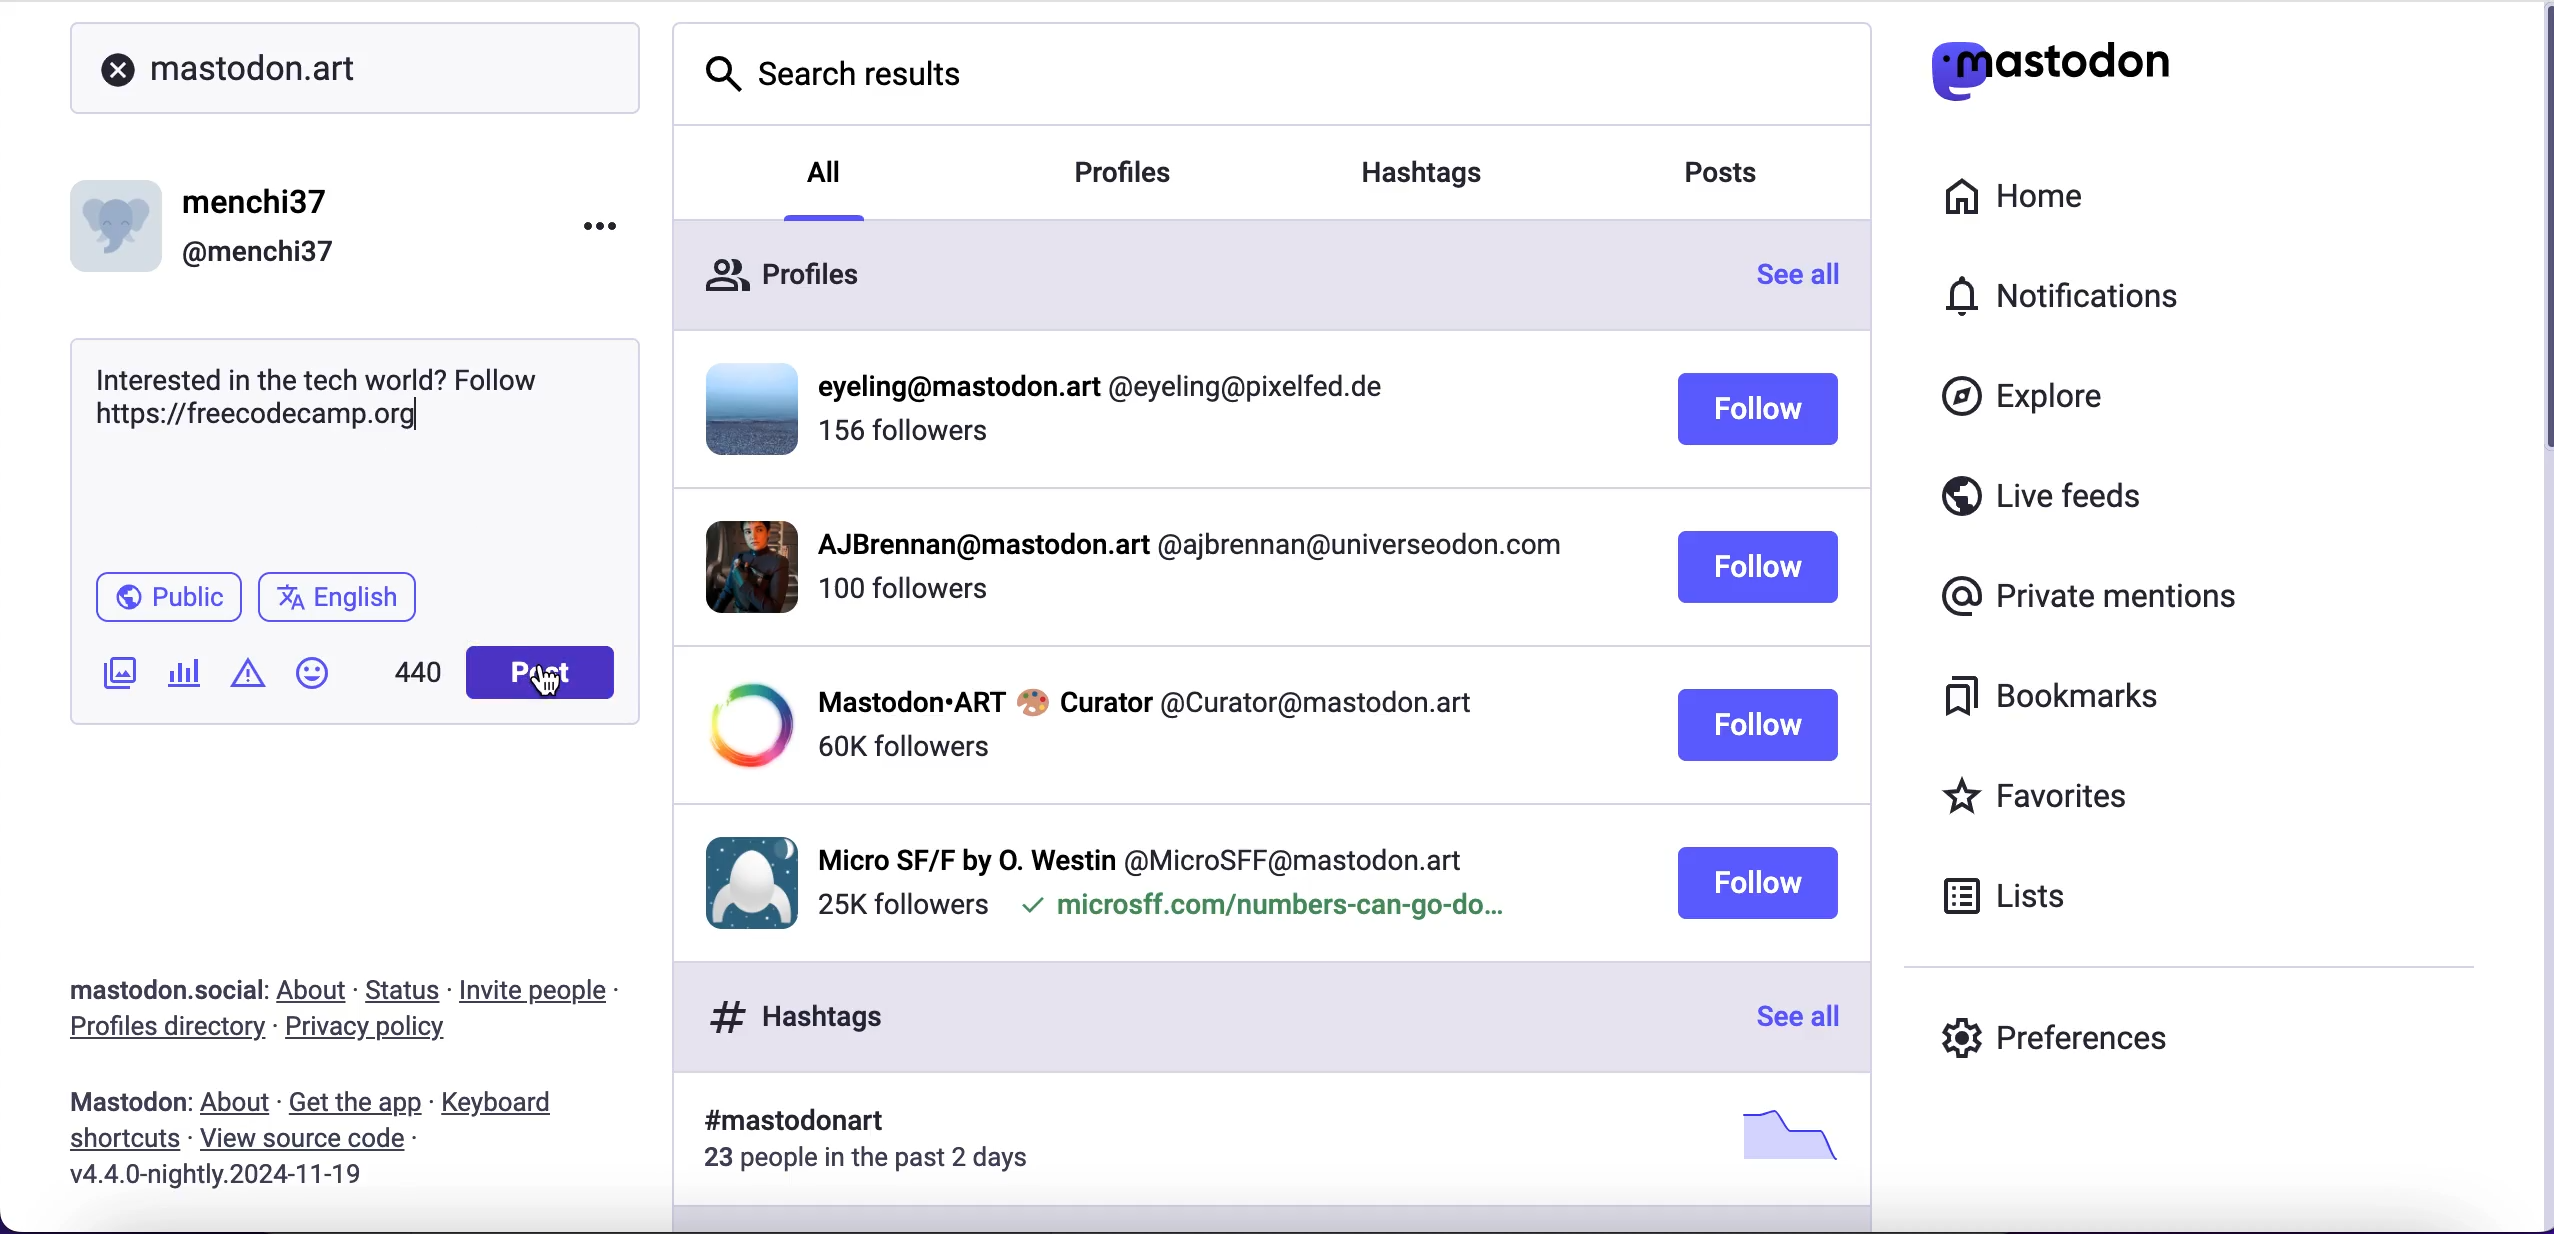  I want to click on home, so click(2018, 198).